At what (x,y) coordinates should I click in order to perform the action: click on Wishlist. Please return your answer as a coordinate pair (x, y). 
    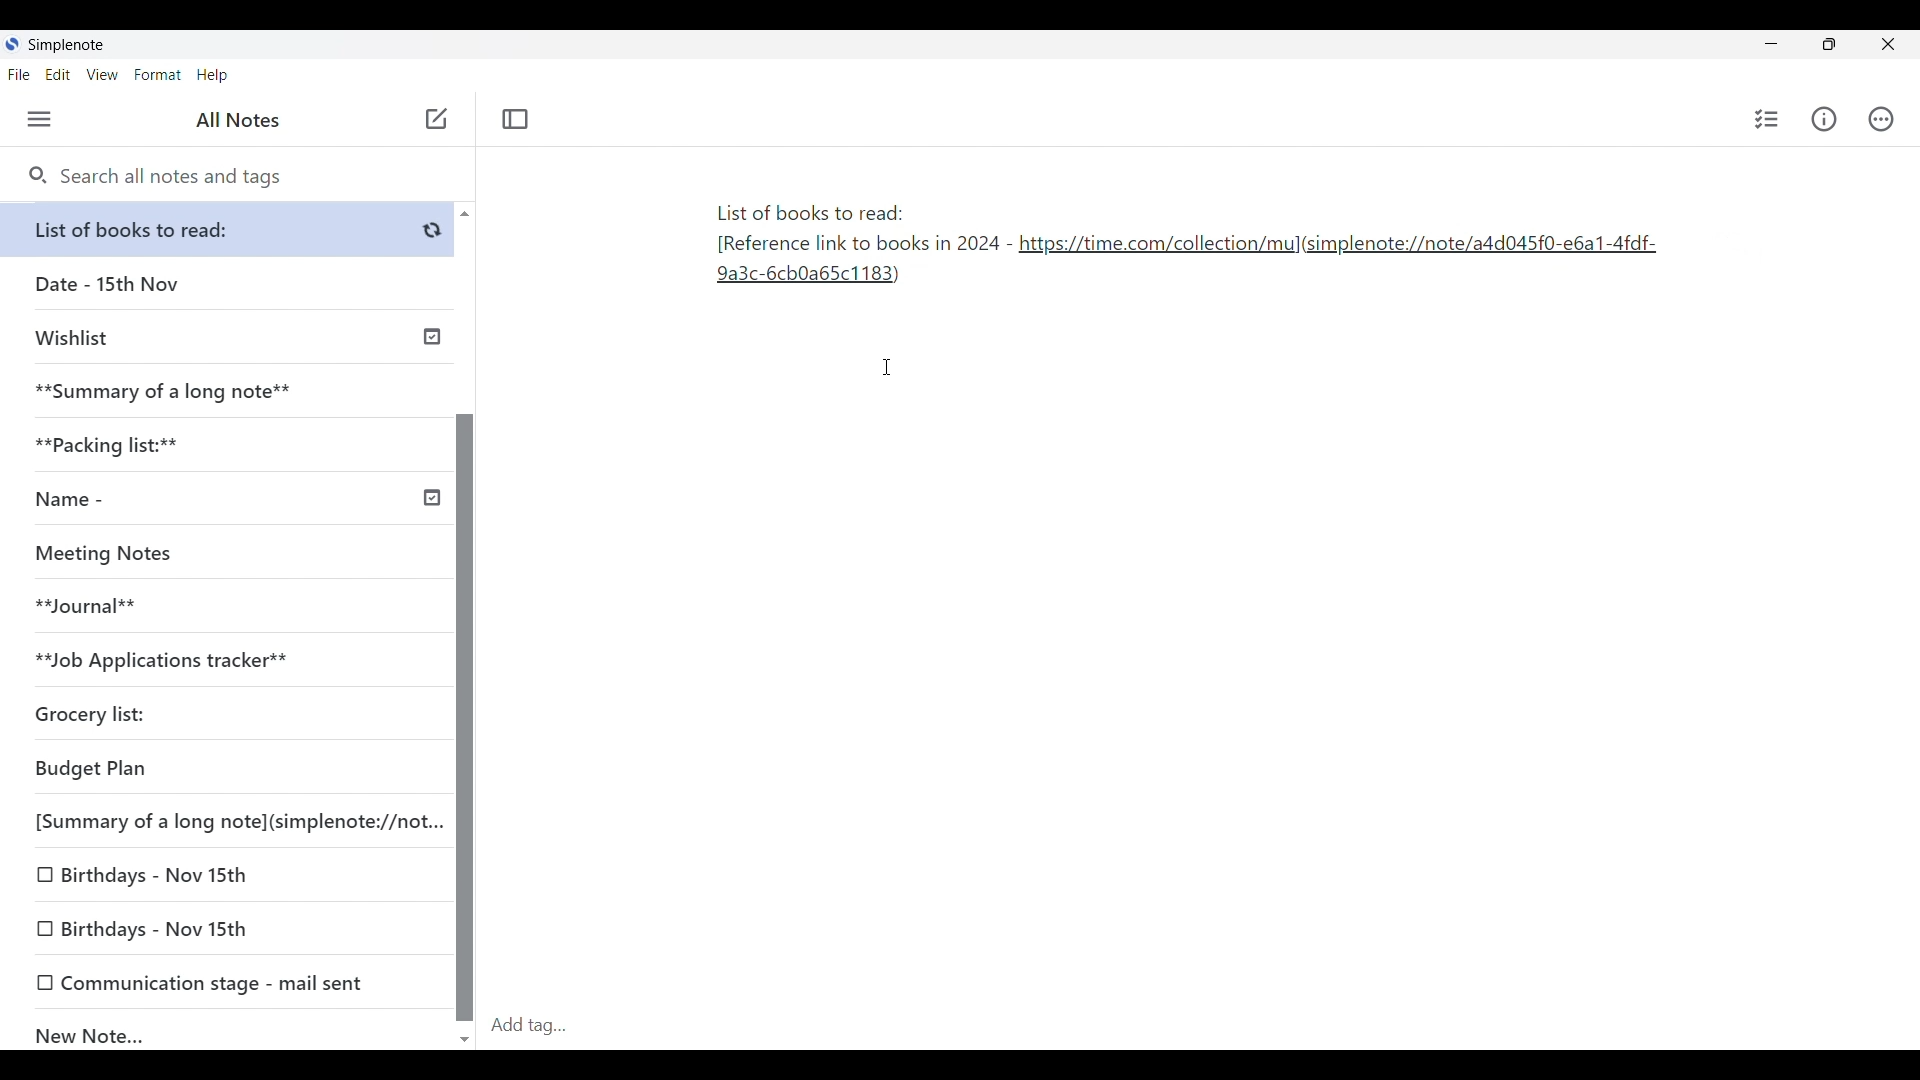
    Looking at the image, I should click on (232, 335).